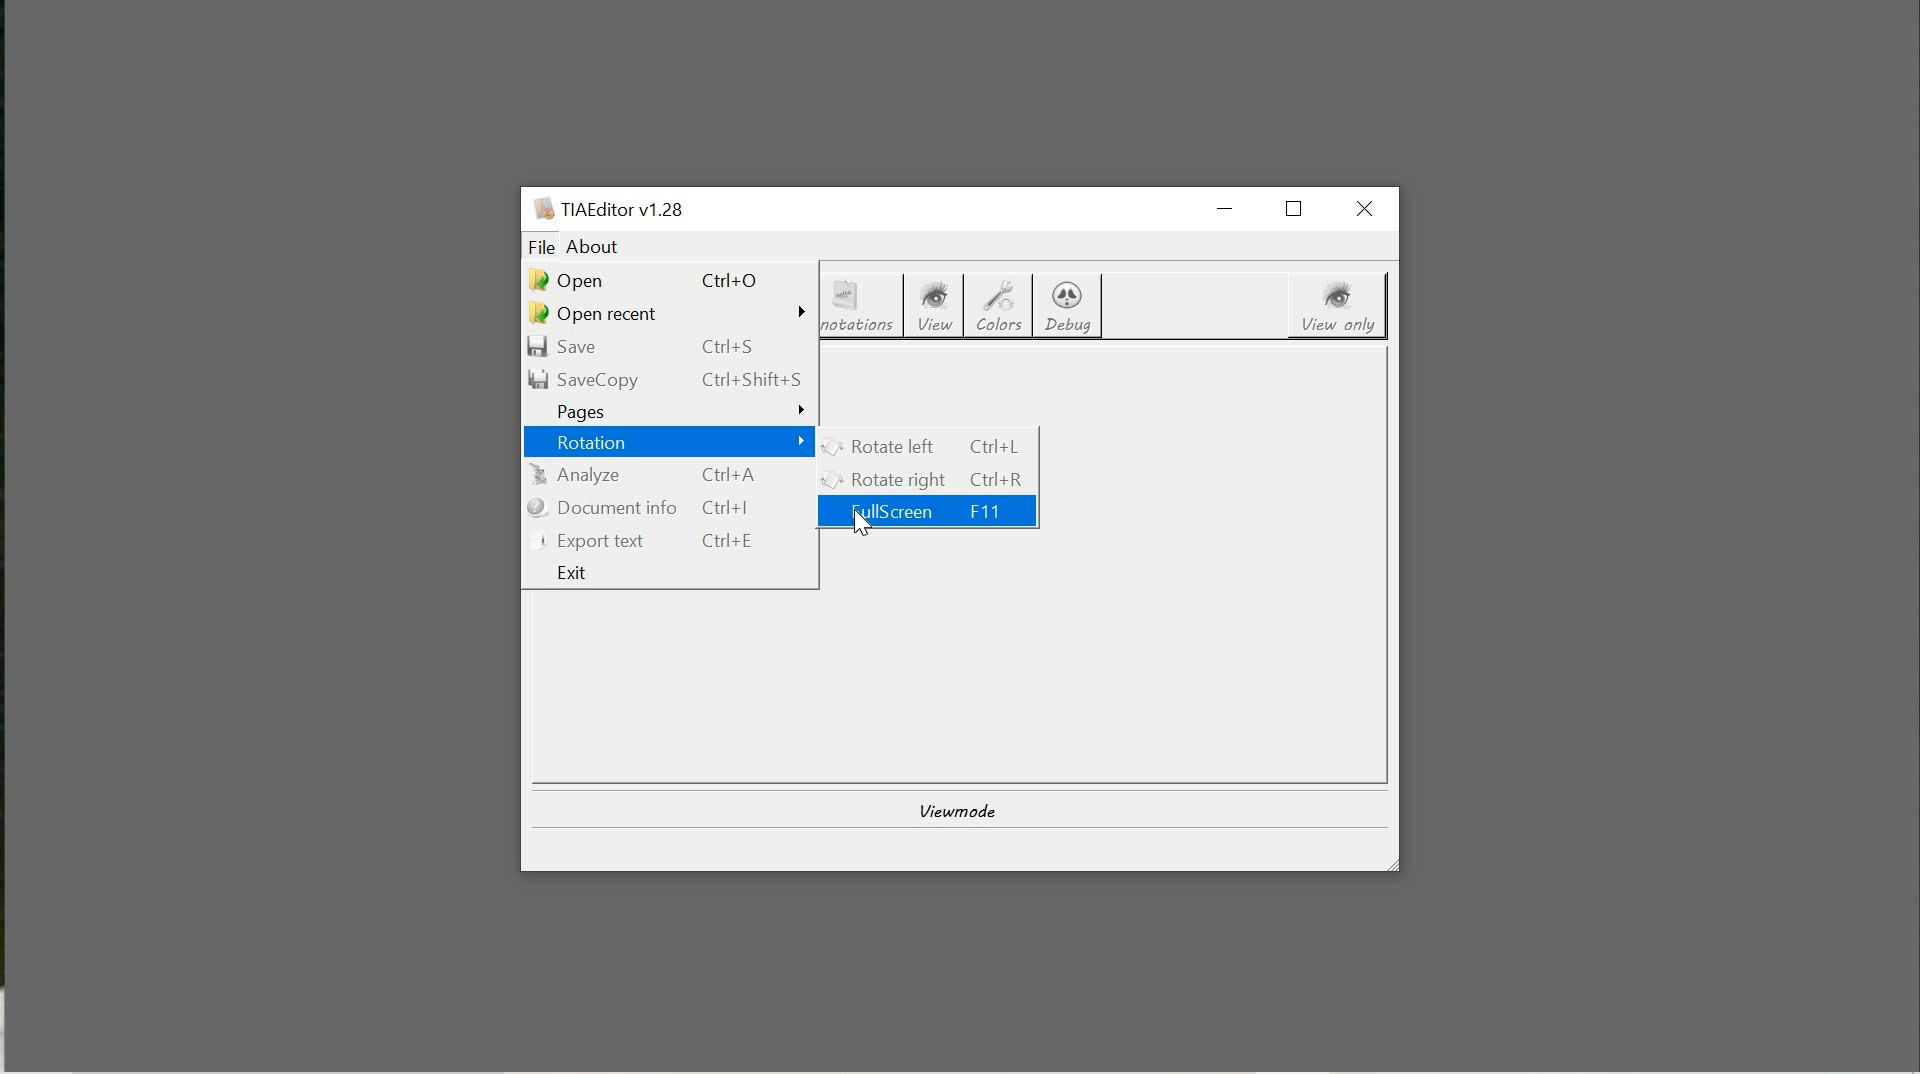 The width and height of the screenshot is (1920, 1074). What do you see at coordinates (954, 808) in the screenshot?
I see `view mode` at bounding box center [954, 808].